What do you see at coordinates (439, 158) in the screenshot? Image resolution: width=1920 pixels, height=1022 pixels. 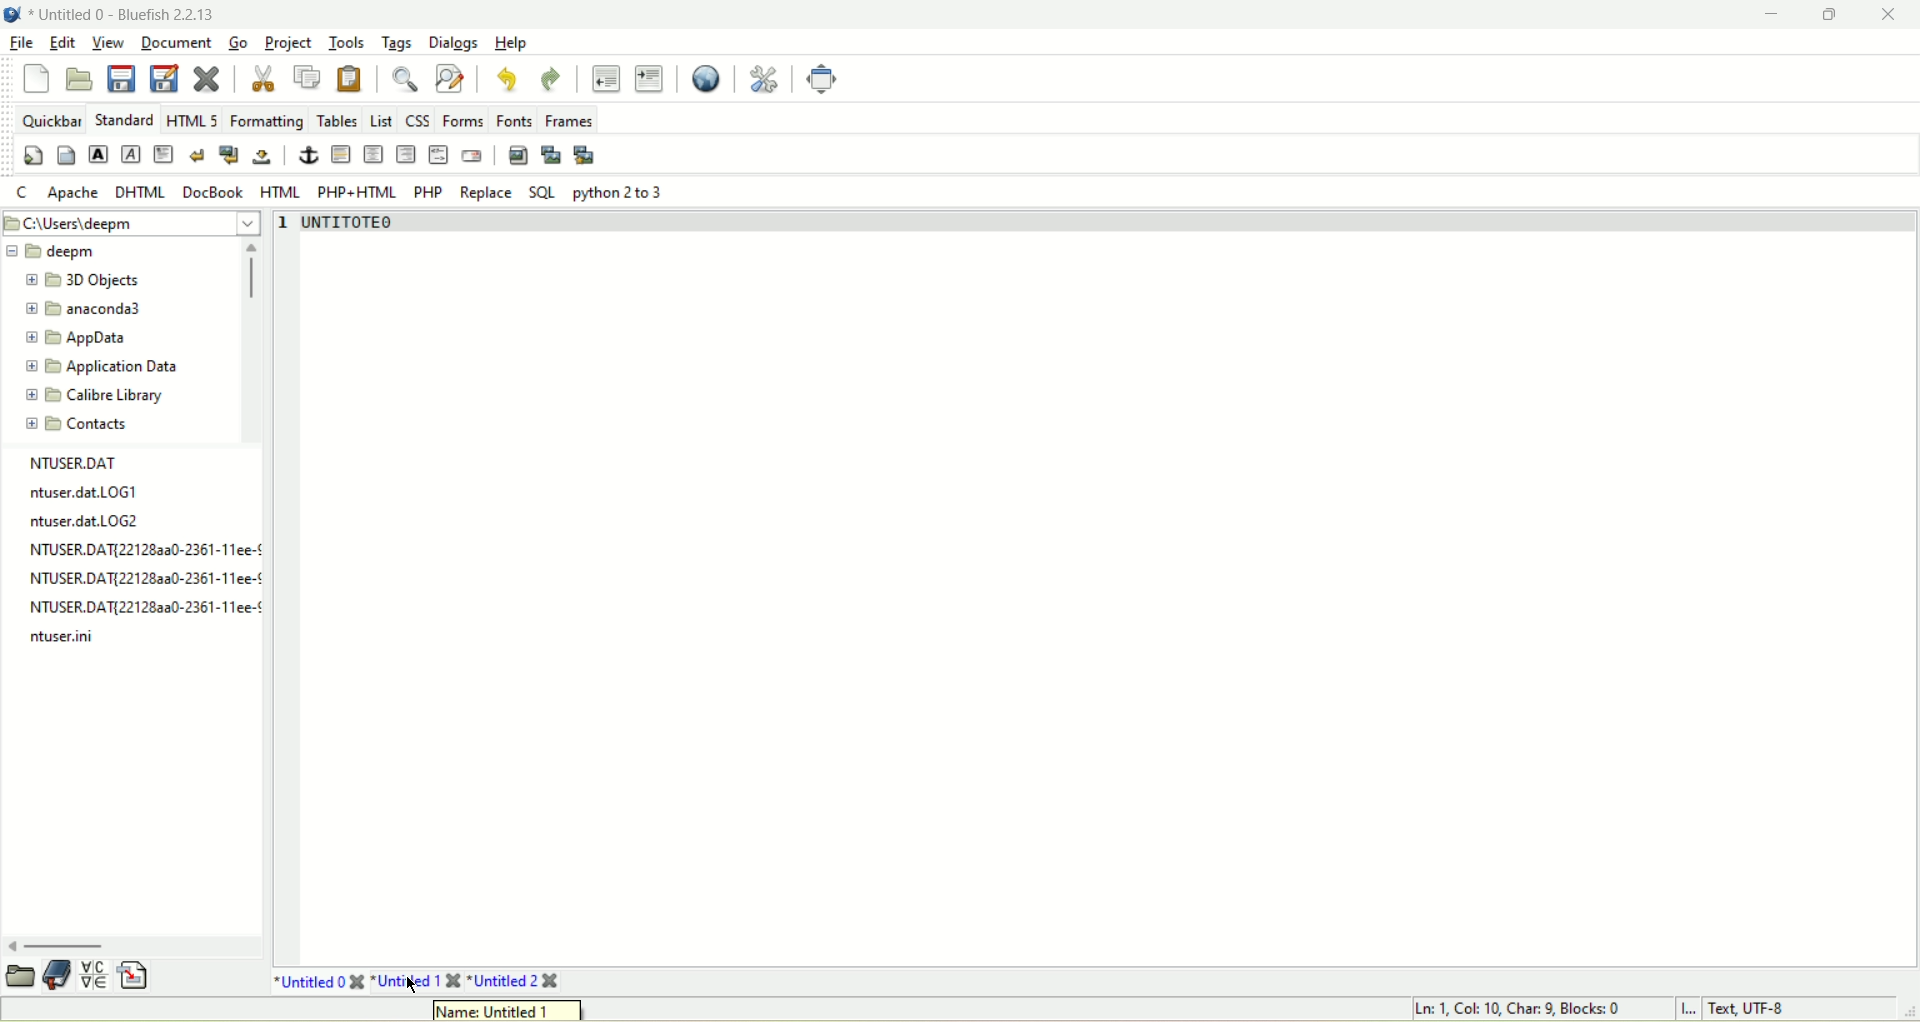 I see `HTML comment` at bounding box center [439, 158].